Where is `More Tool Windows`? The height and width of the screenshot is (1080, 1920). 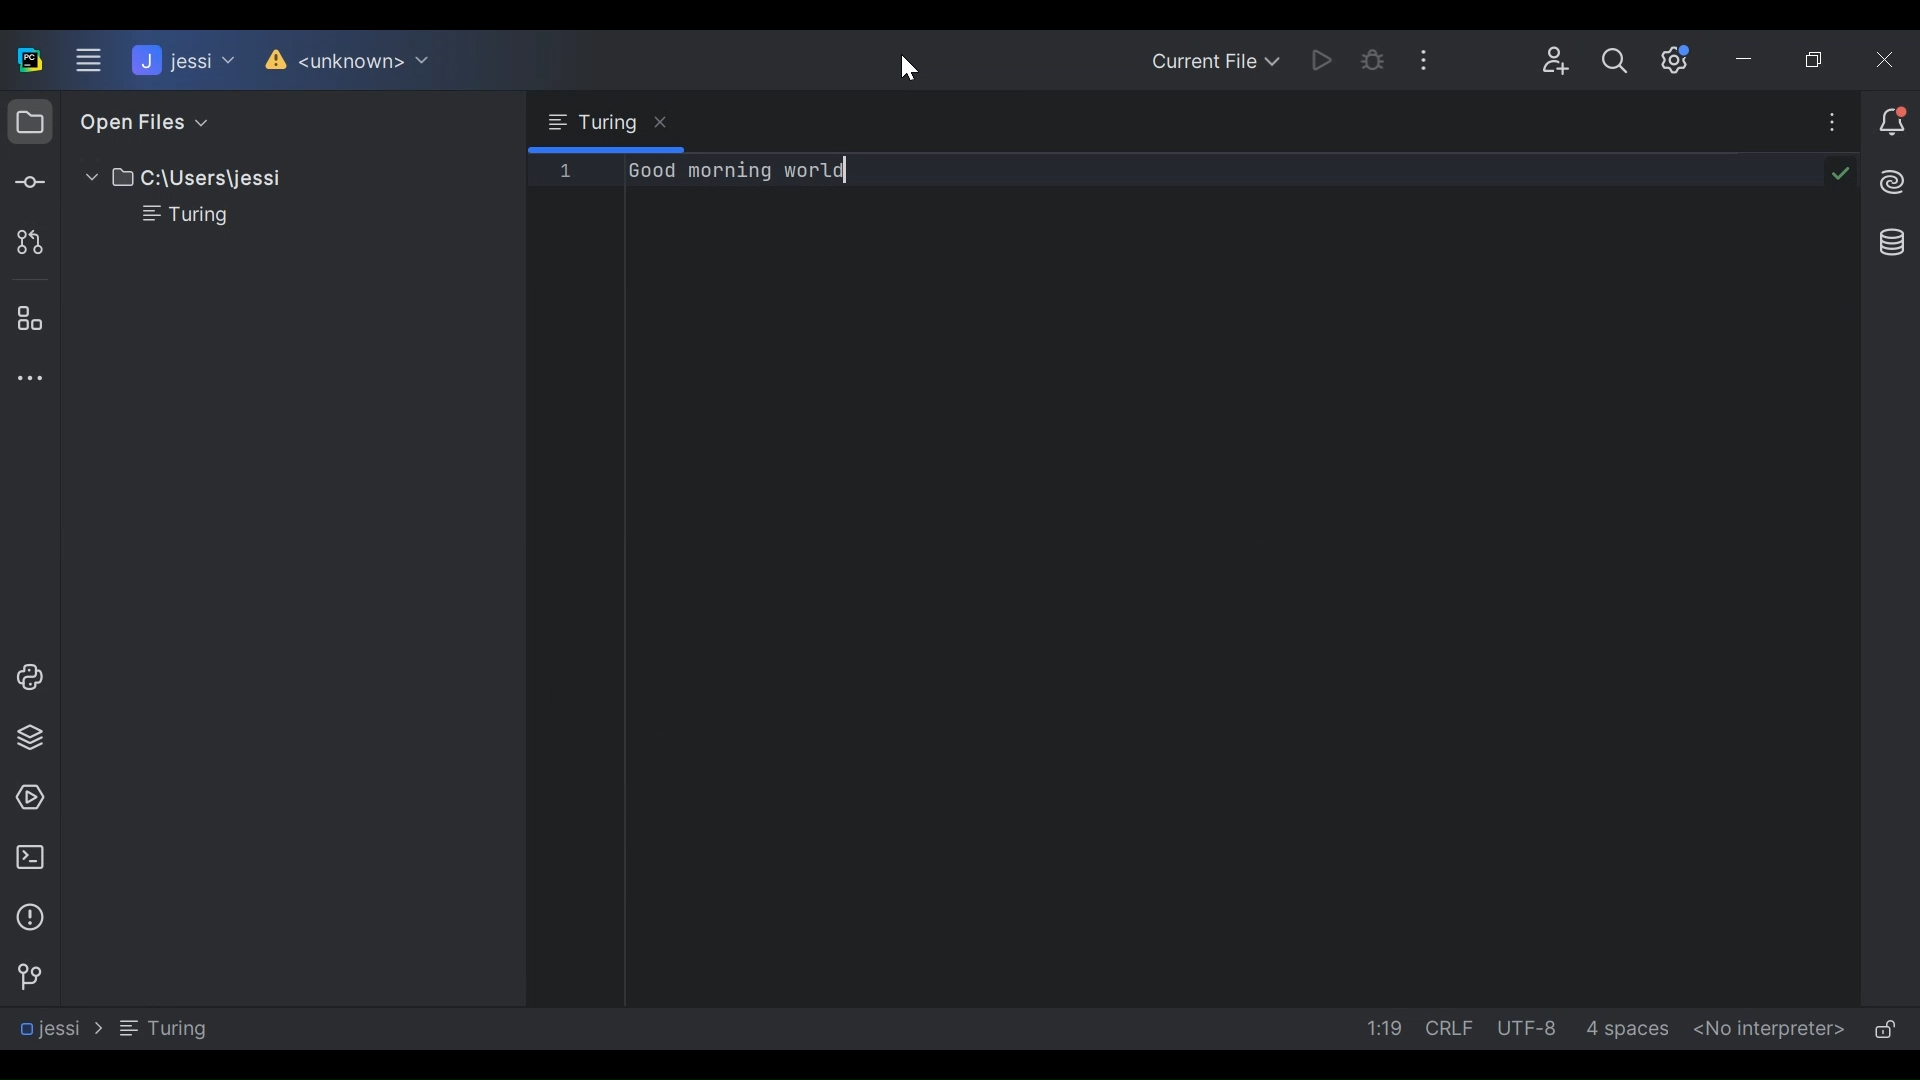 More Tool Windows is located at coordinates (24, 377).